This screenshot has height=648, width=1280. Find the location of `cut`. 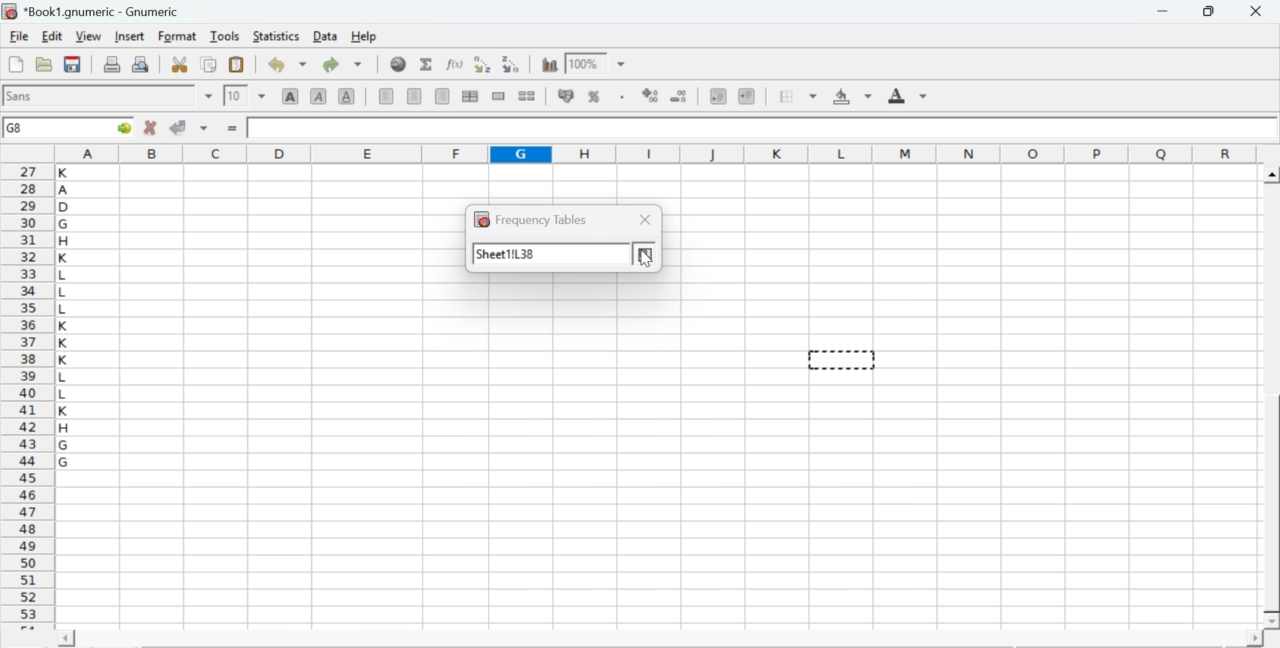

cut is located at coordinates (179, 64).